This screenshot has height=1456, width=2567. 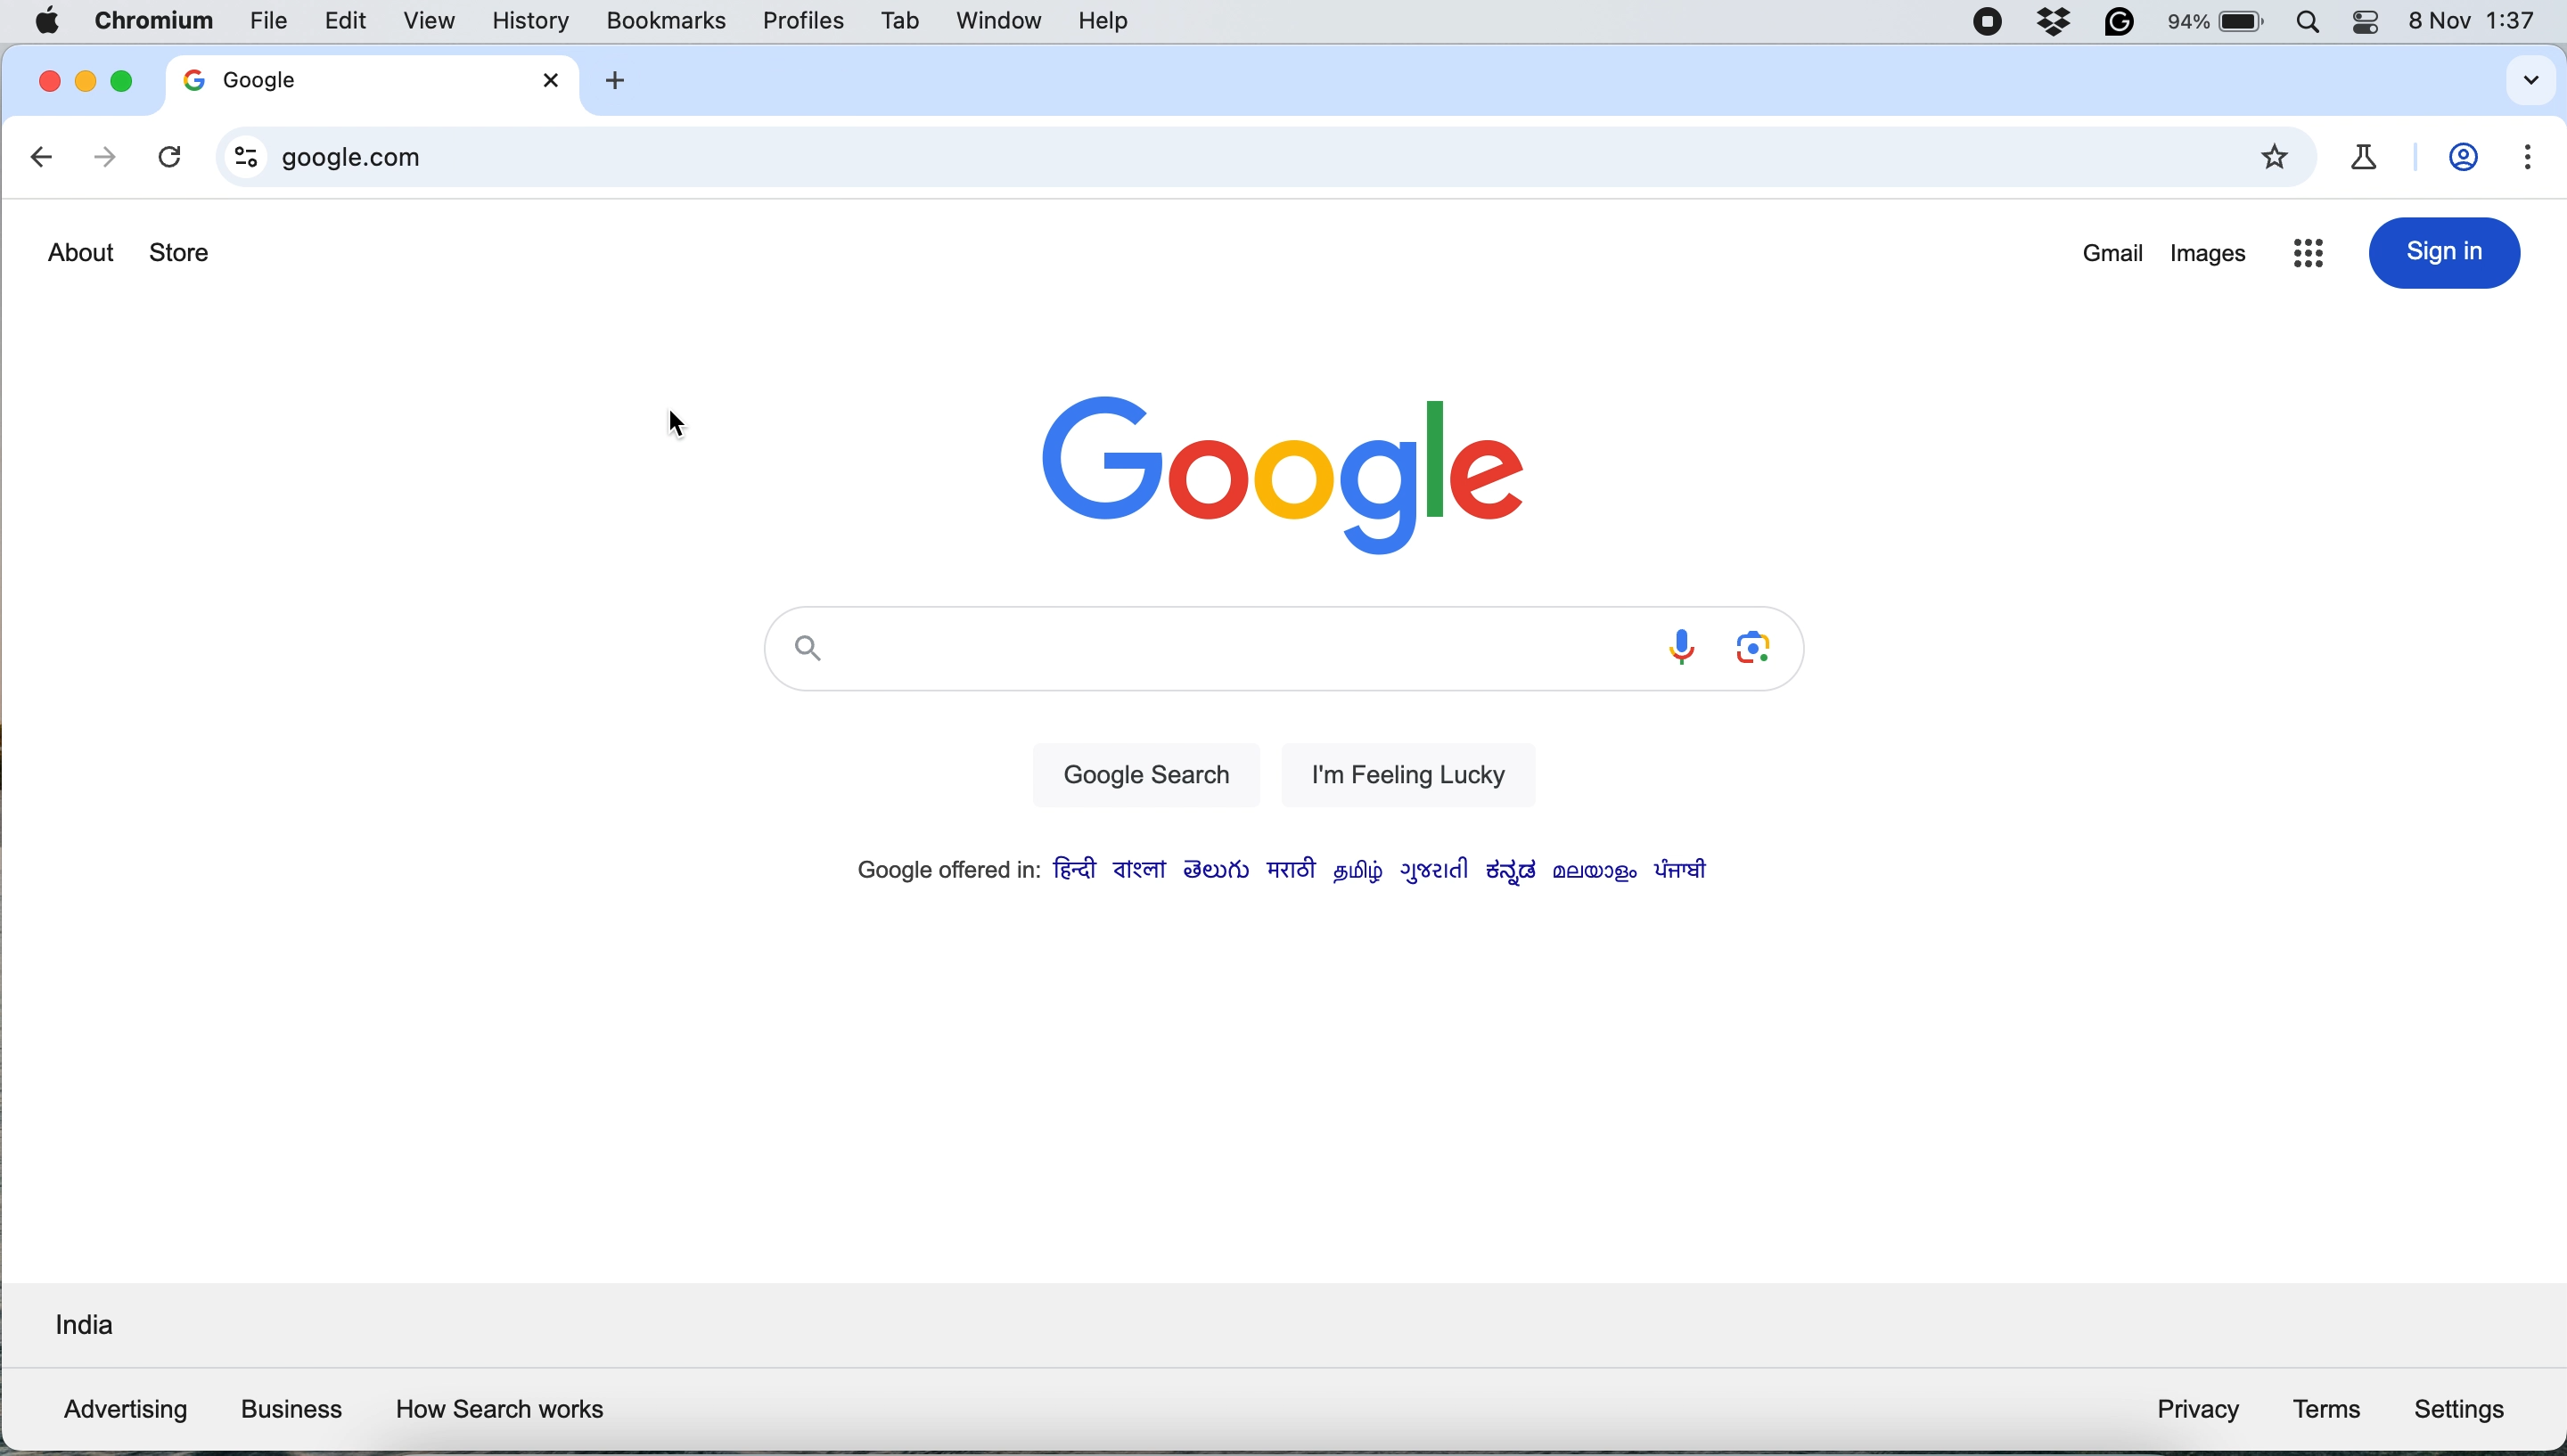 I want to click on screen recorder, so click(x=1989, y=24).